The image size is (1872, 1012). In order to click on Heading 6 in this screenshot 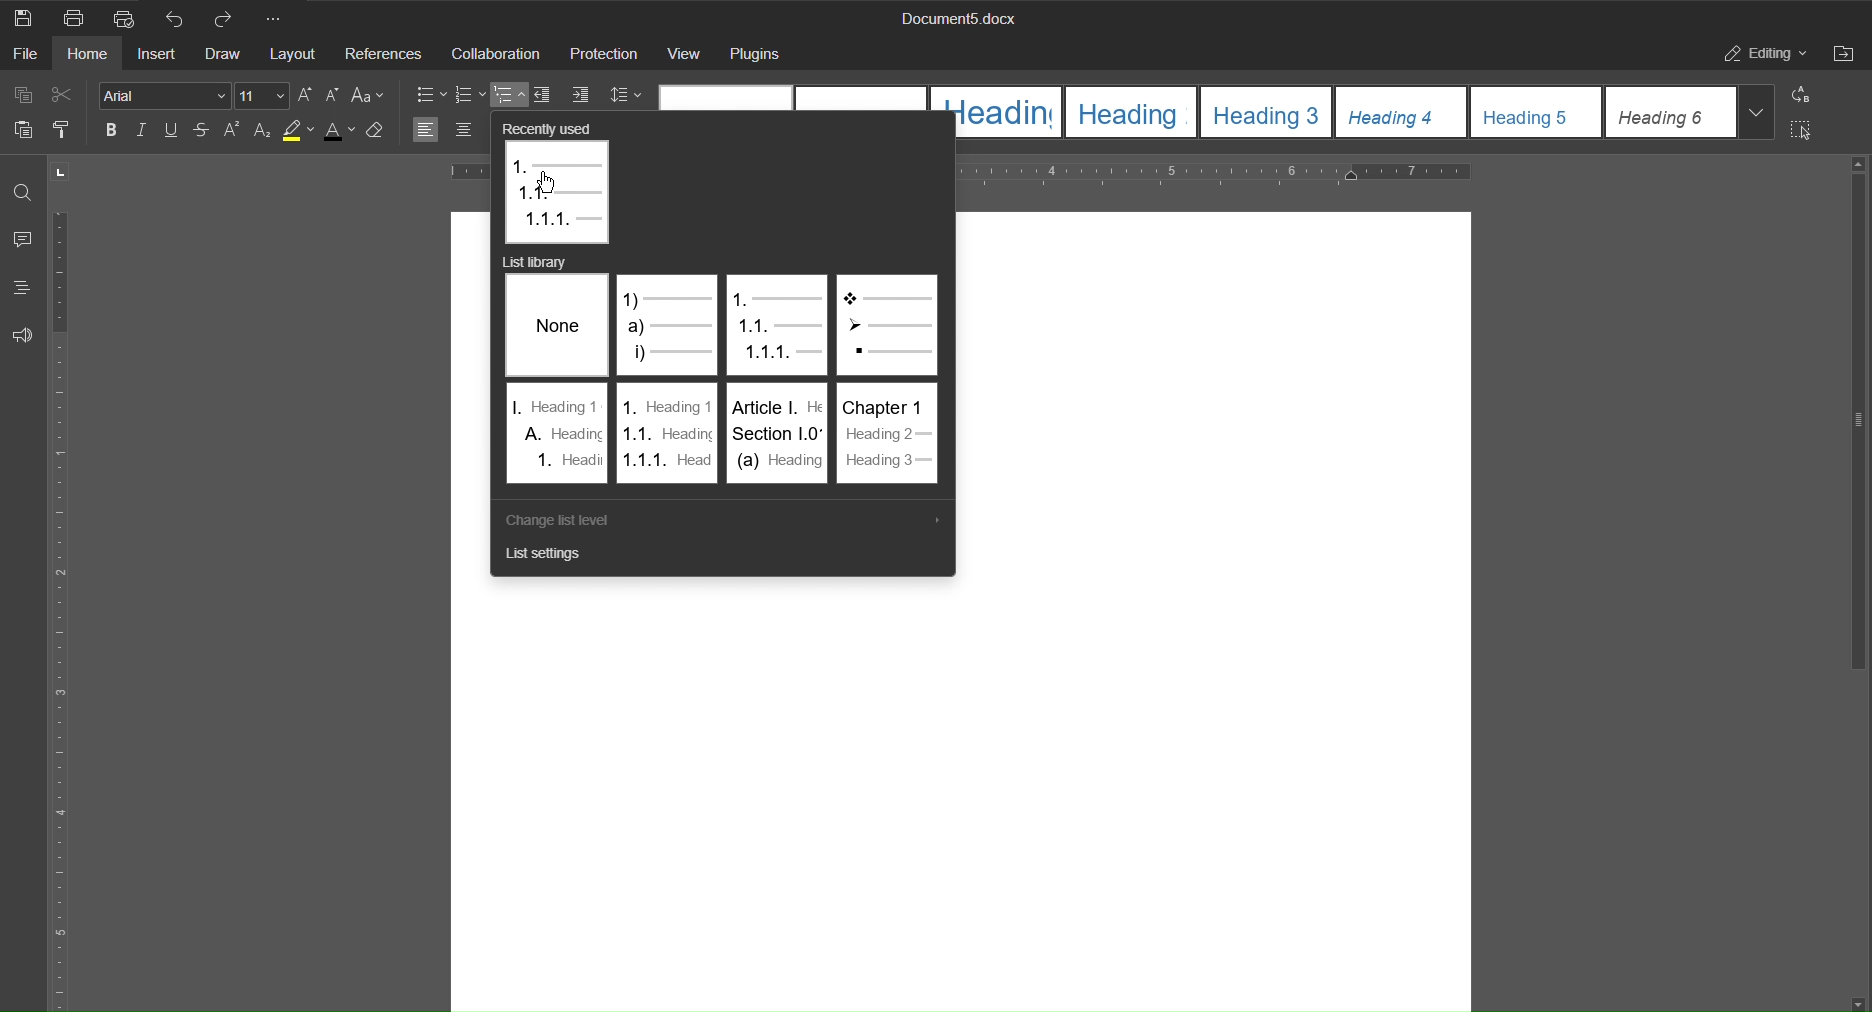, I will do `click(1671, 113)`.